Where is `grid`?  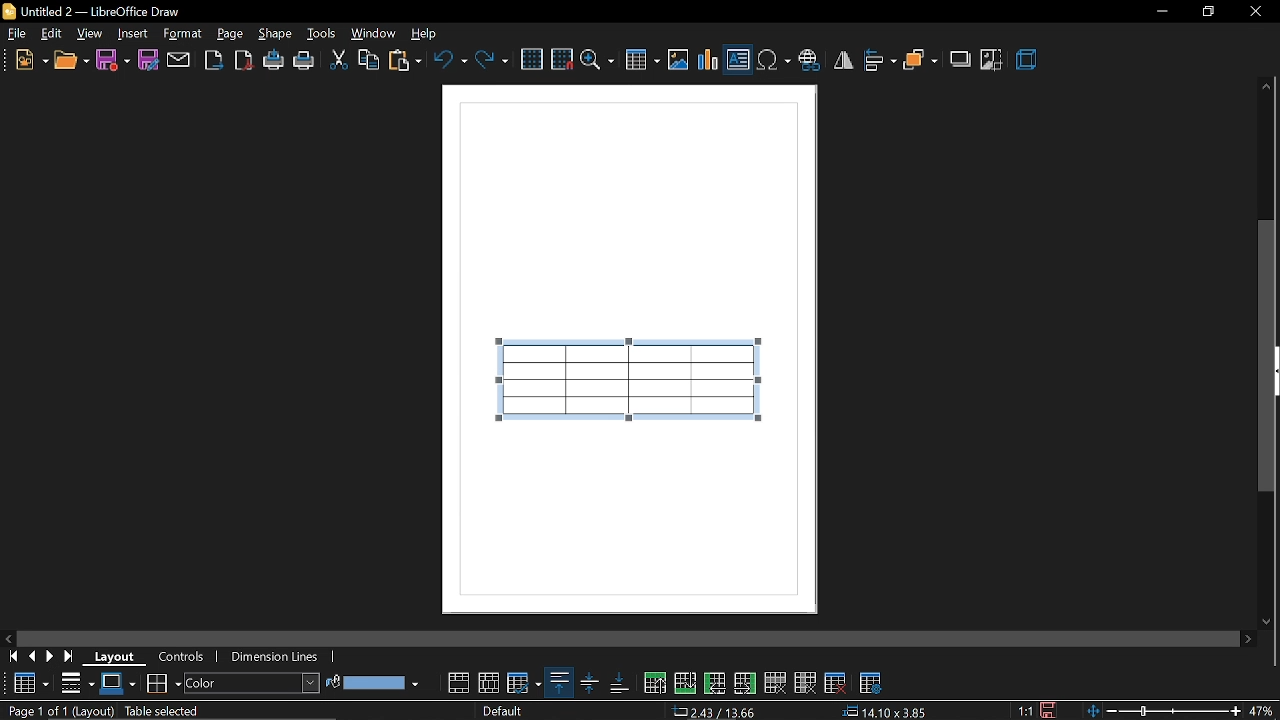
grid is located at coordinates (533, 60).